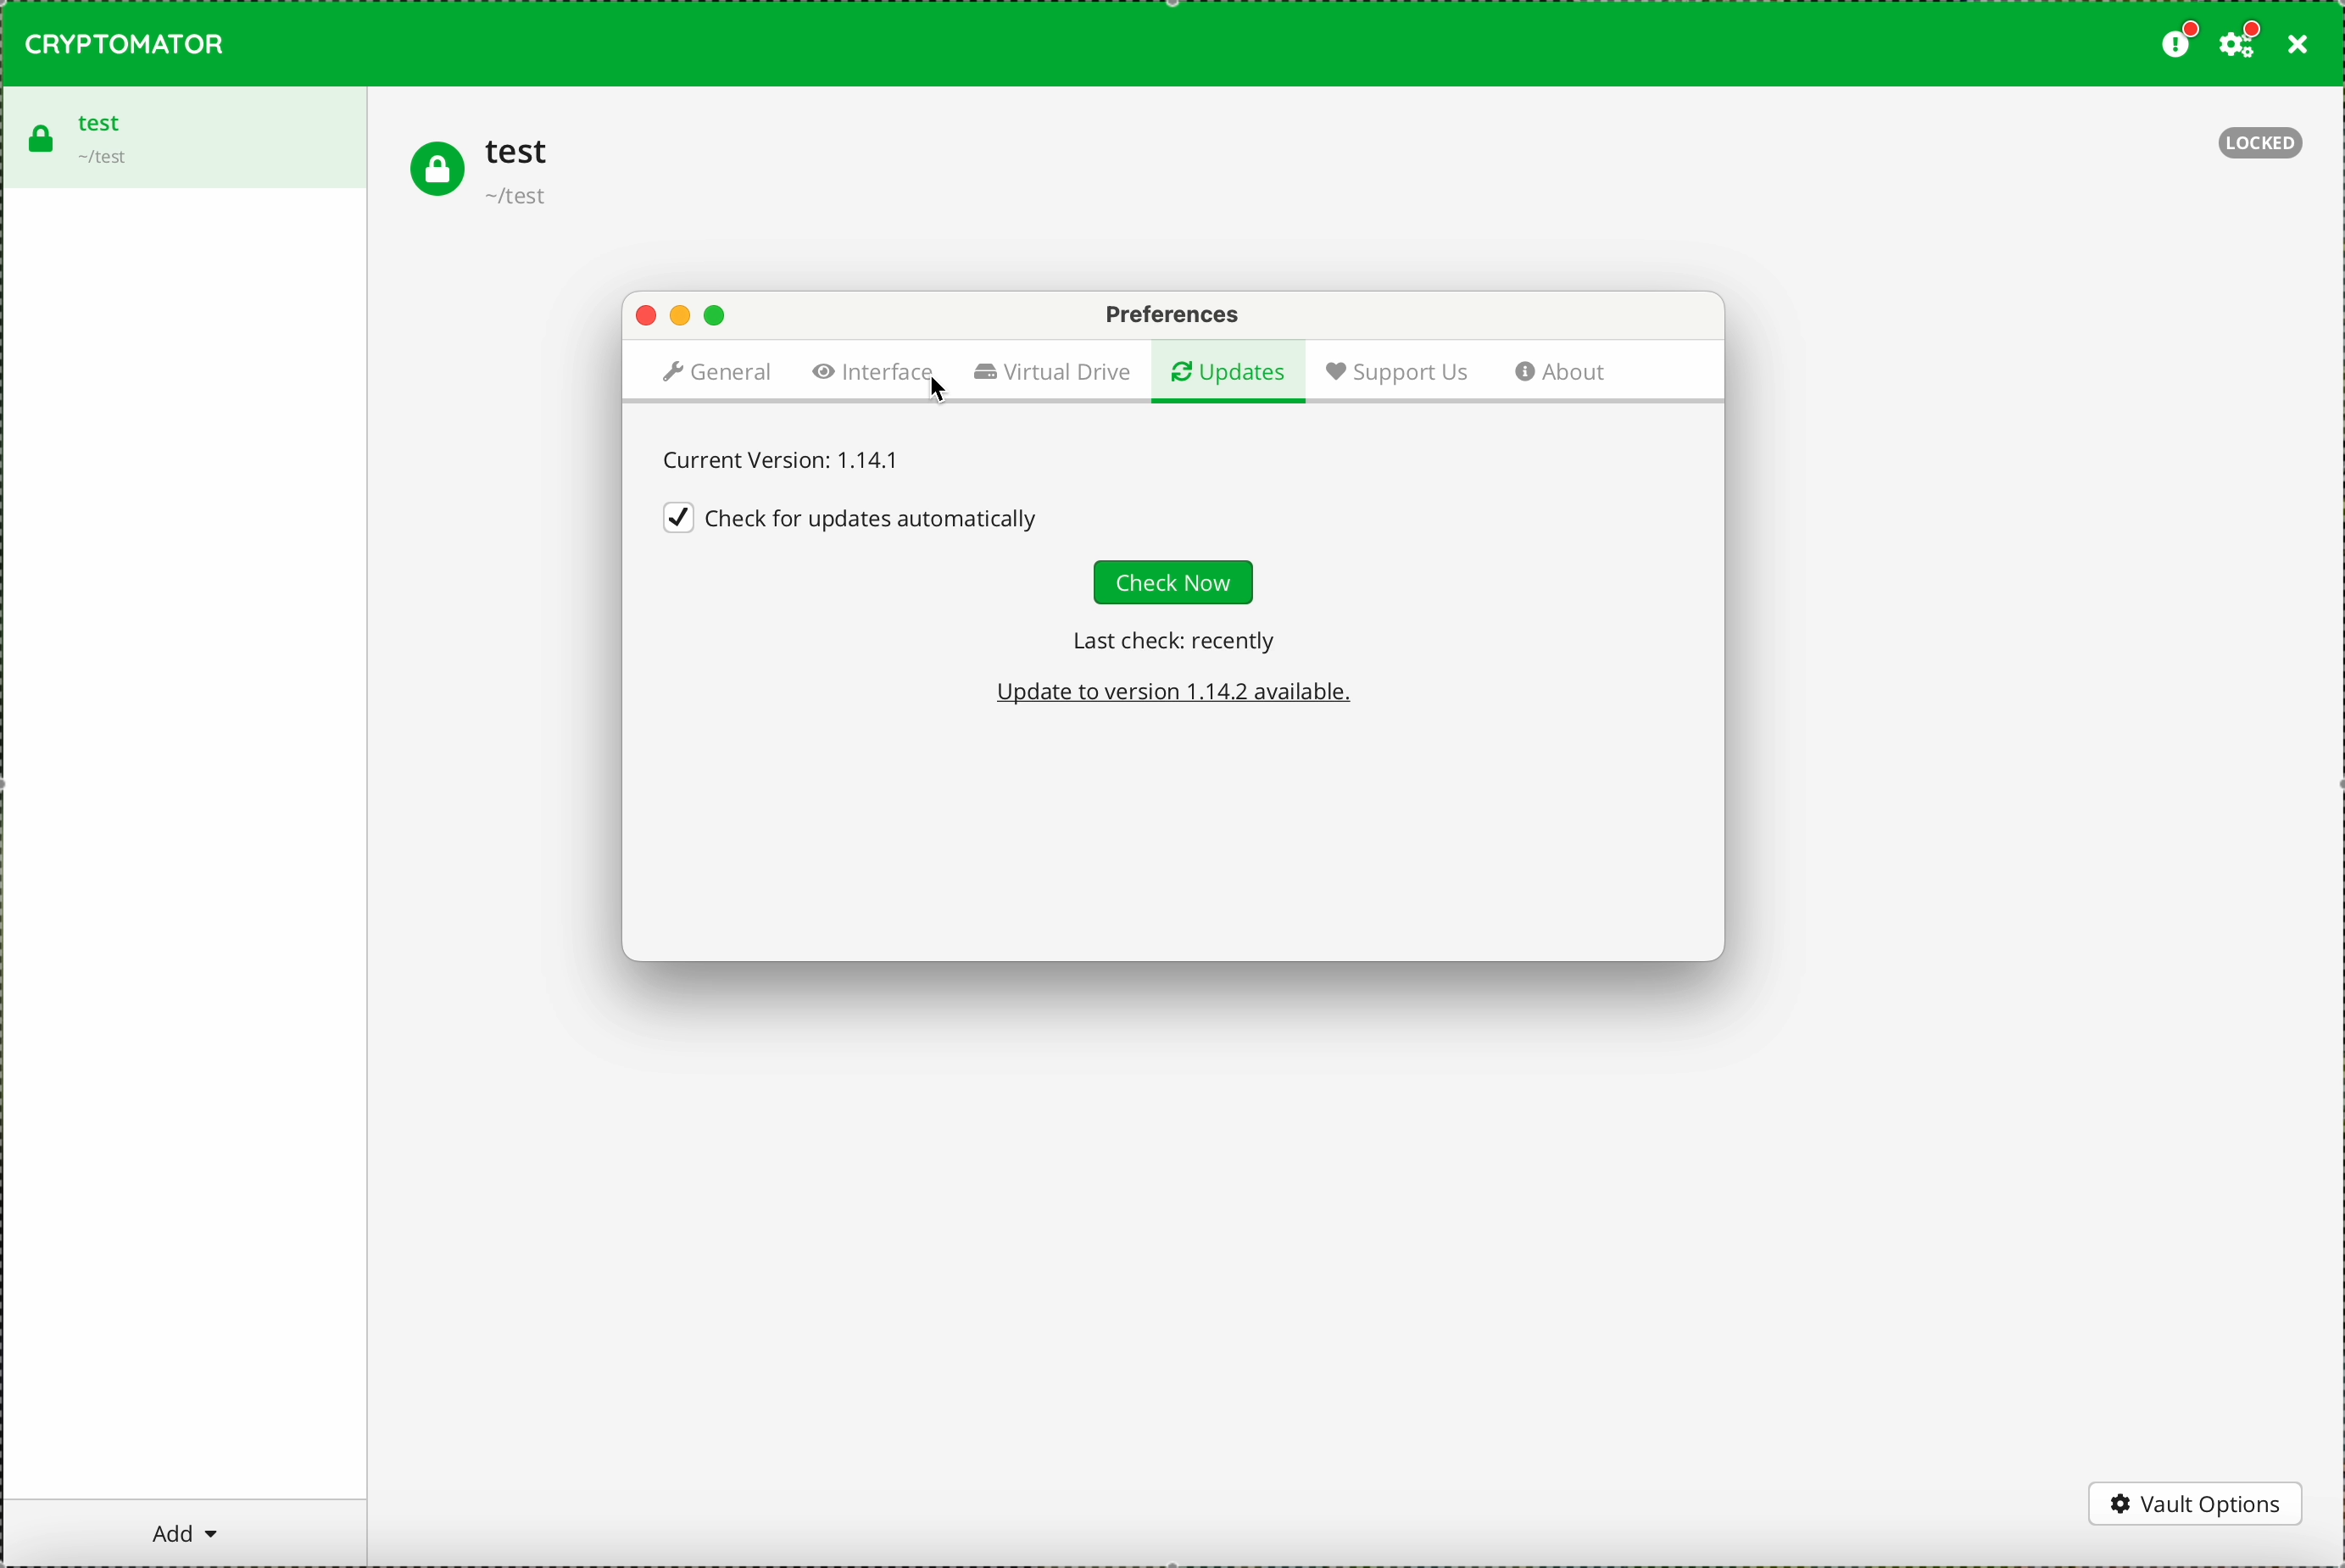 The height and width of the screenshot is (1568, 2345). Describe the element at coordinates (681, 319) in the screenshot. I see `minimize` at that location.